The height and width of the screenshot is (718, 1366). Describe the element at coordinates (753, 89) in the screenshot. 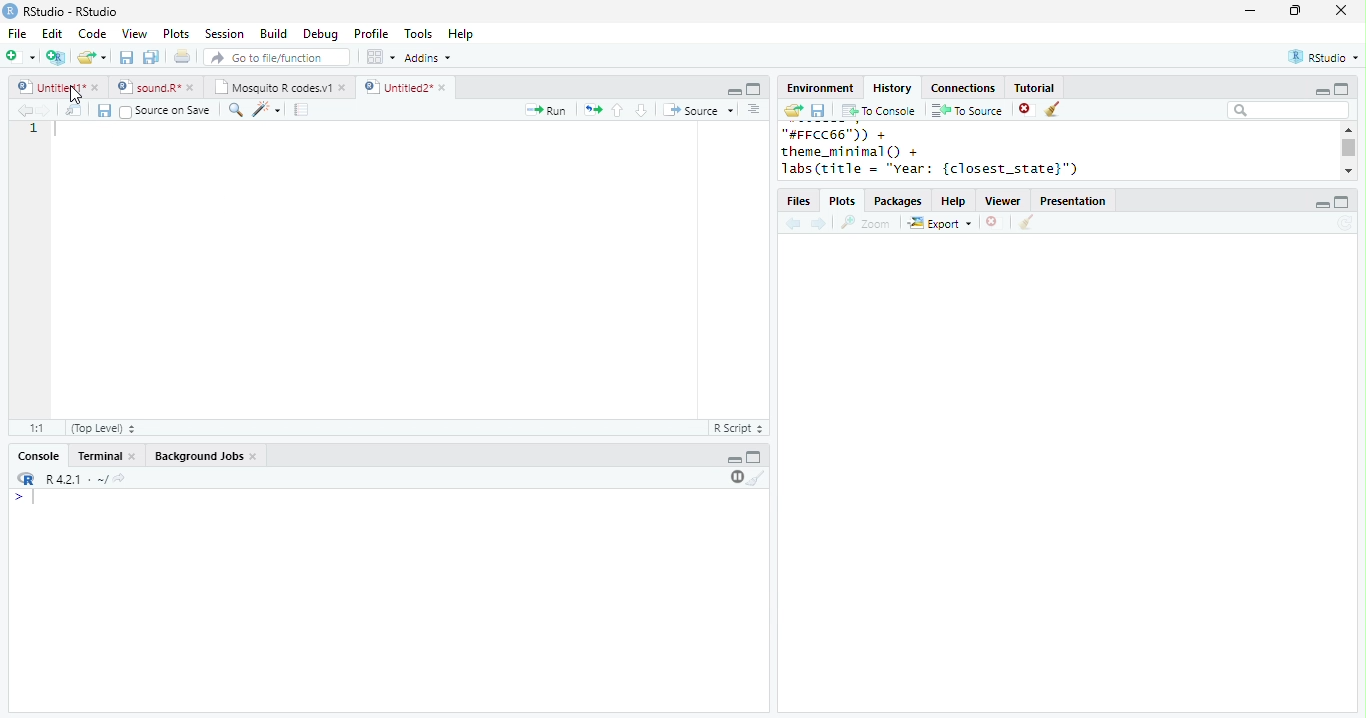

I see `maximize` at that location.